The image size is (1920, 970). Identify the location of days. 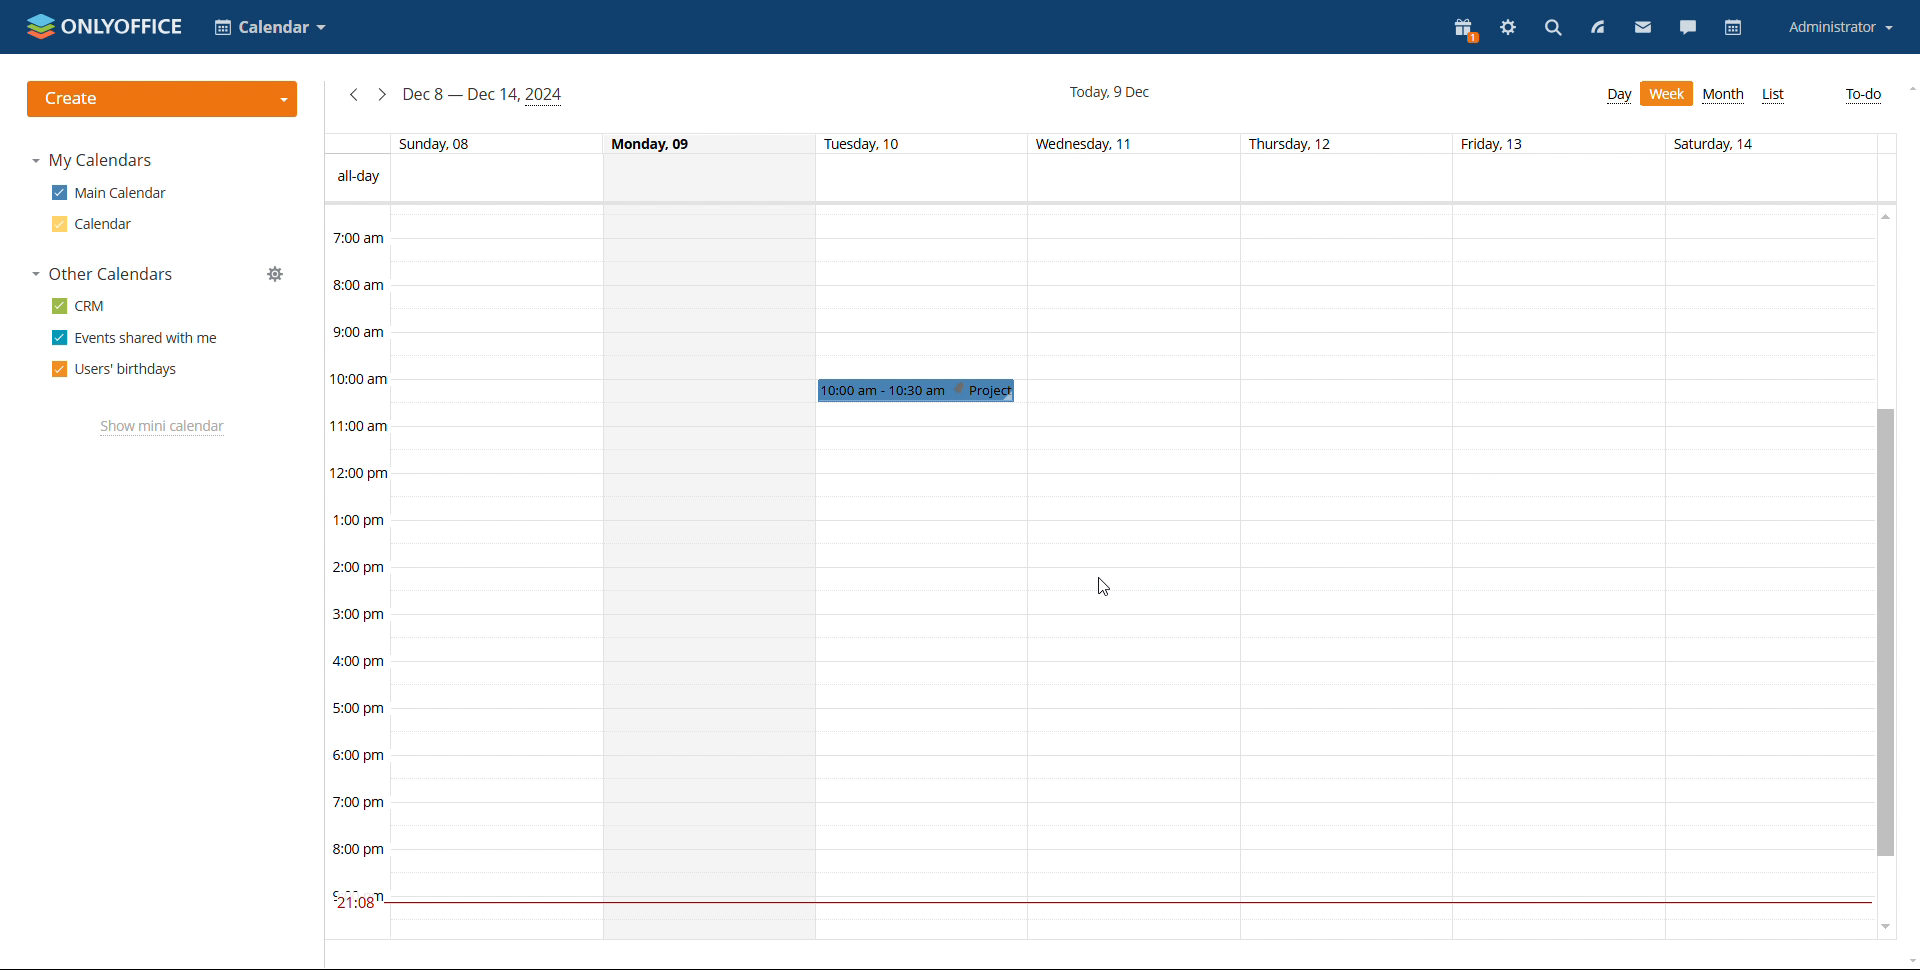
(1098, 144).